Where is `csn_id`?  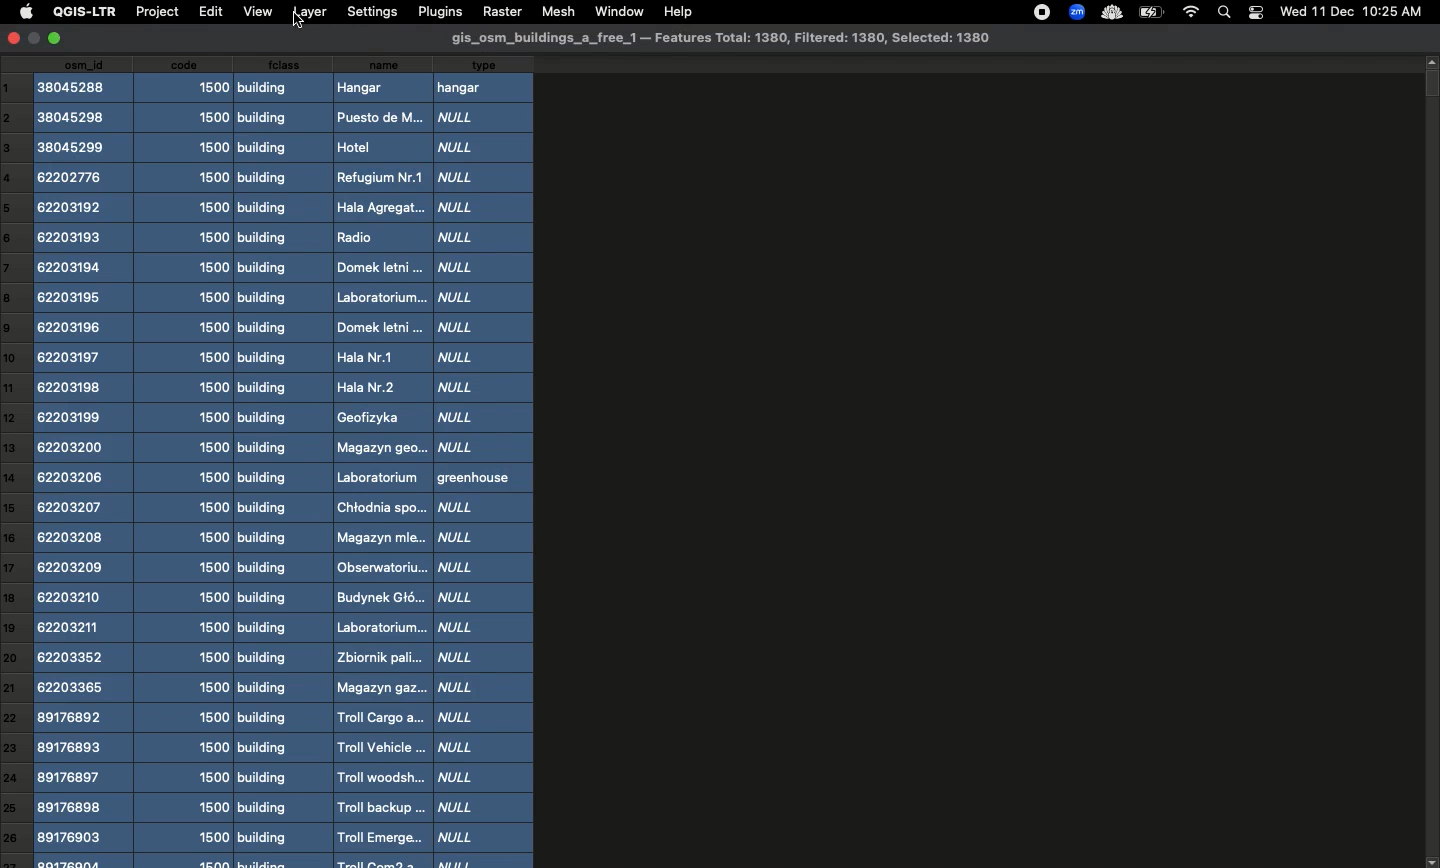
csn_id is located at coordinates (84, 463).